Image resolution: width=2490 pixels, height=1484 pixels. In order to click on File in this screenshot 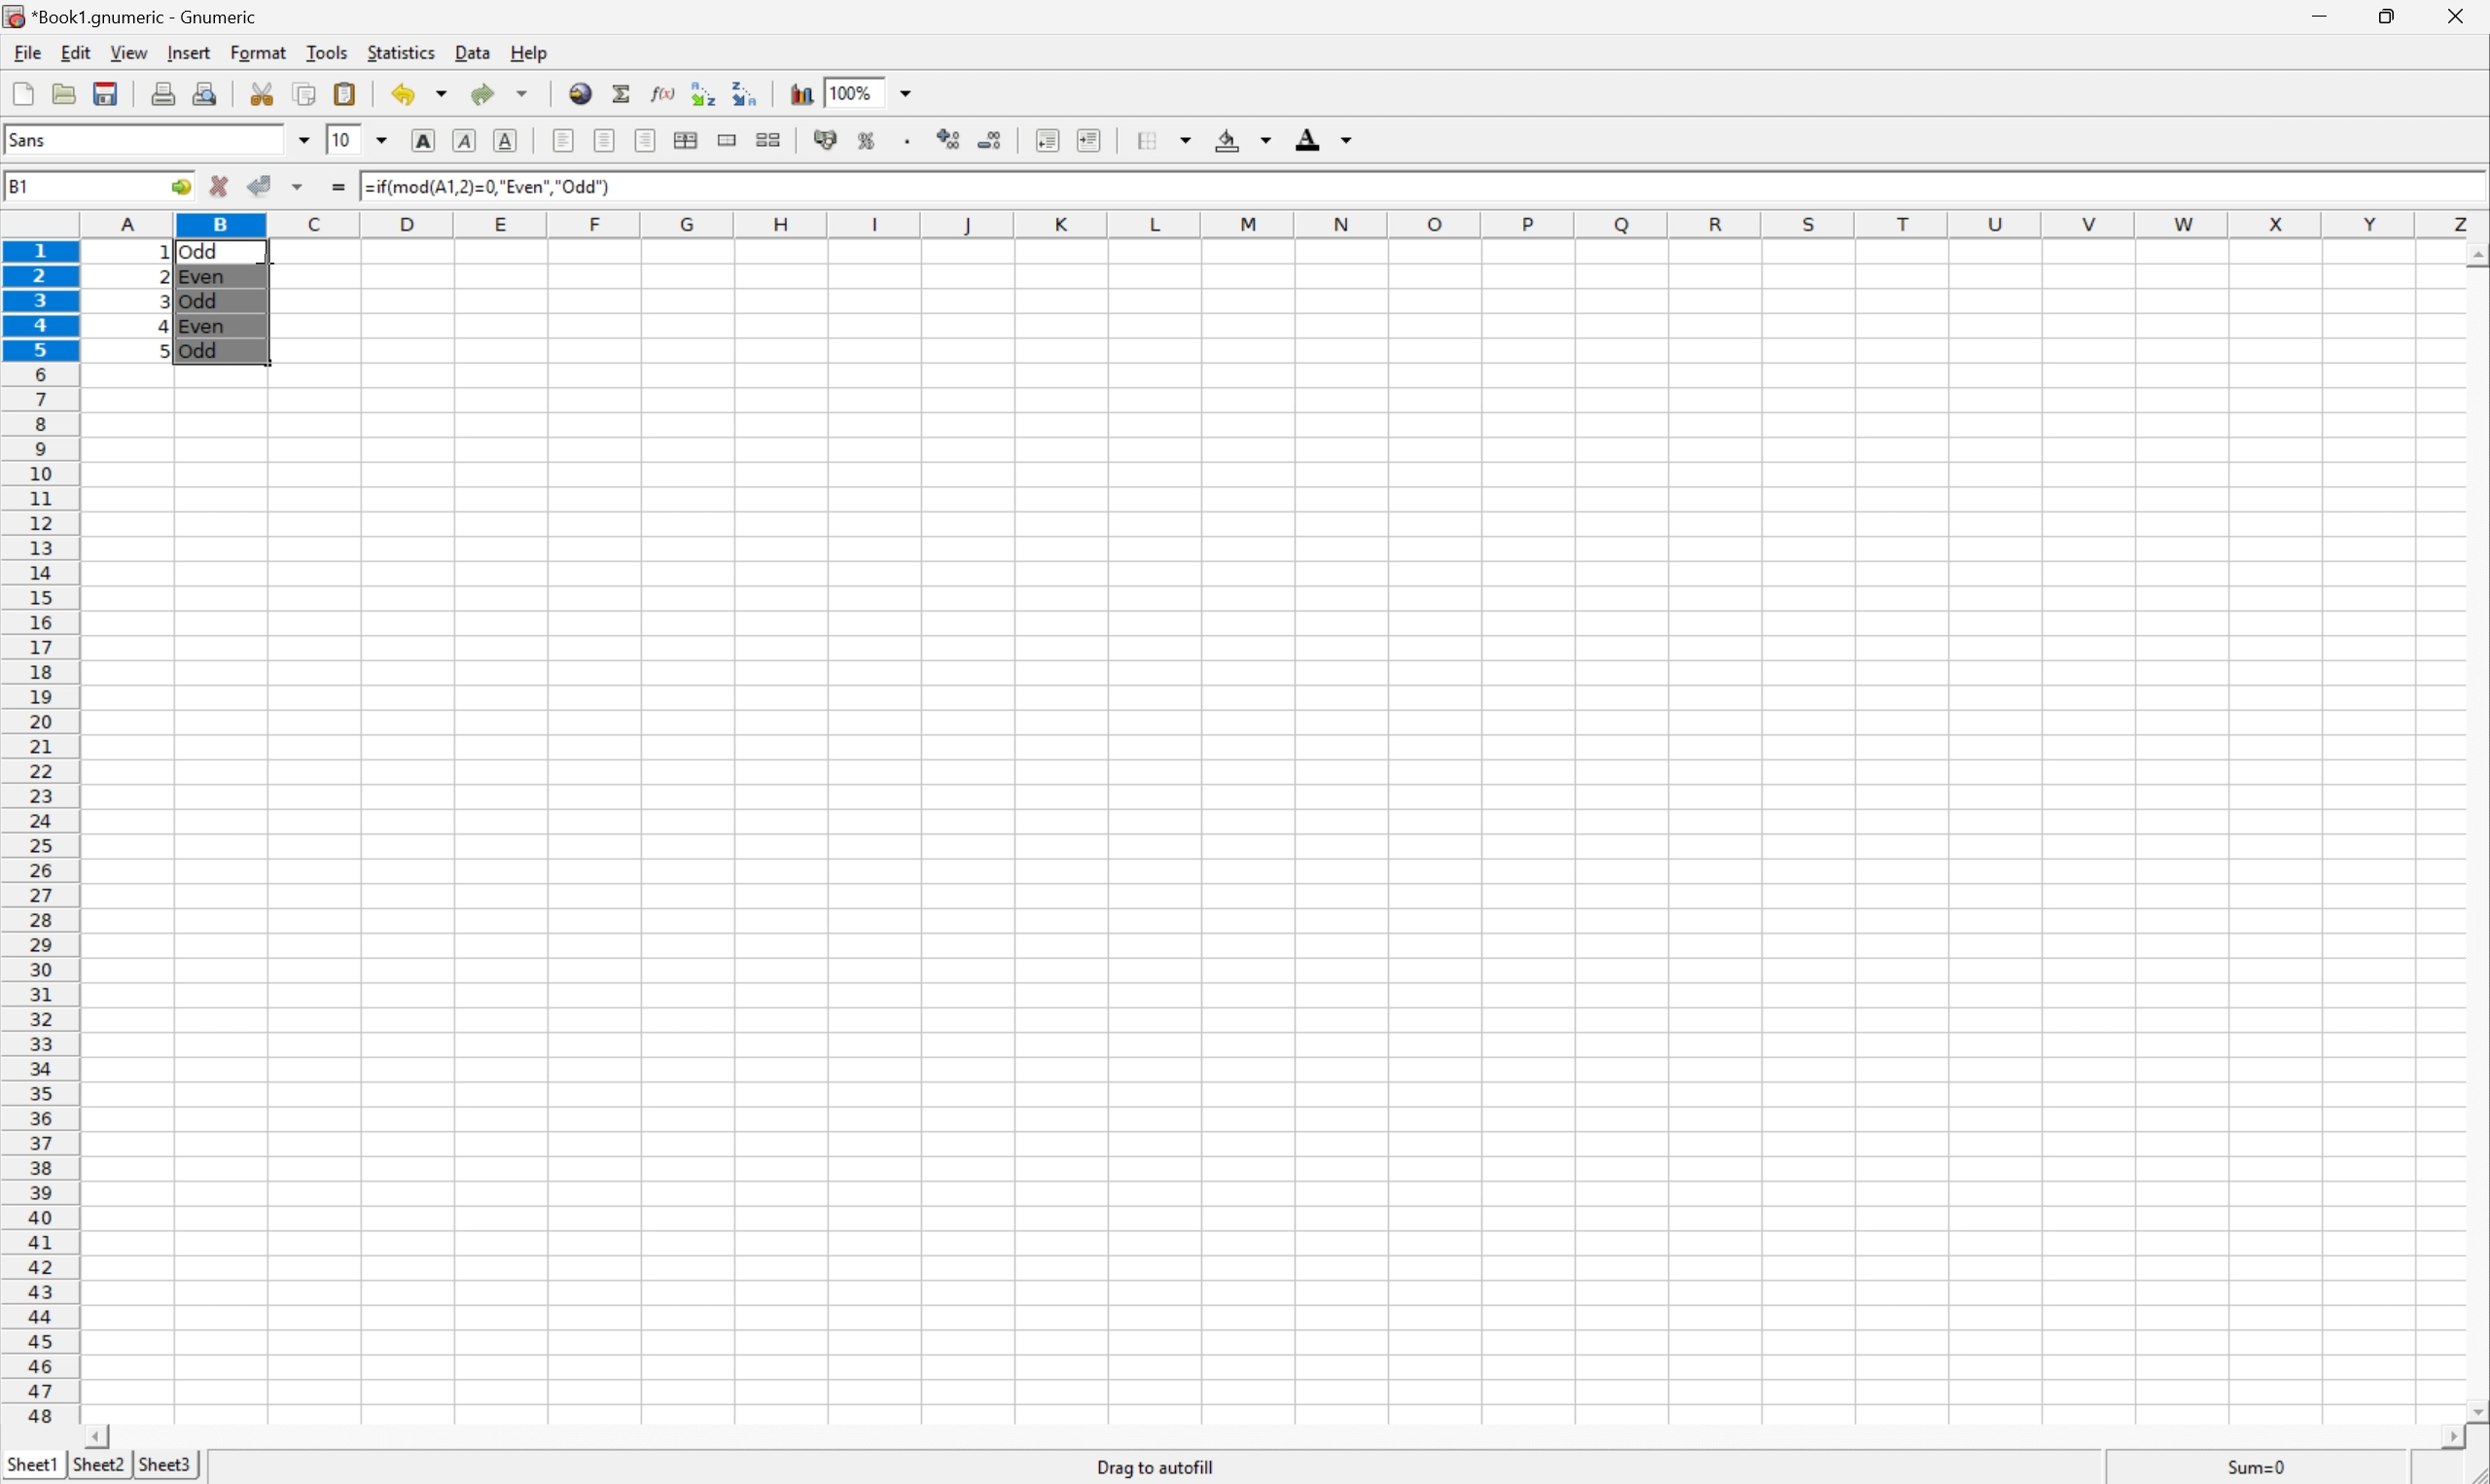, I will do `click(27, 54)`.